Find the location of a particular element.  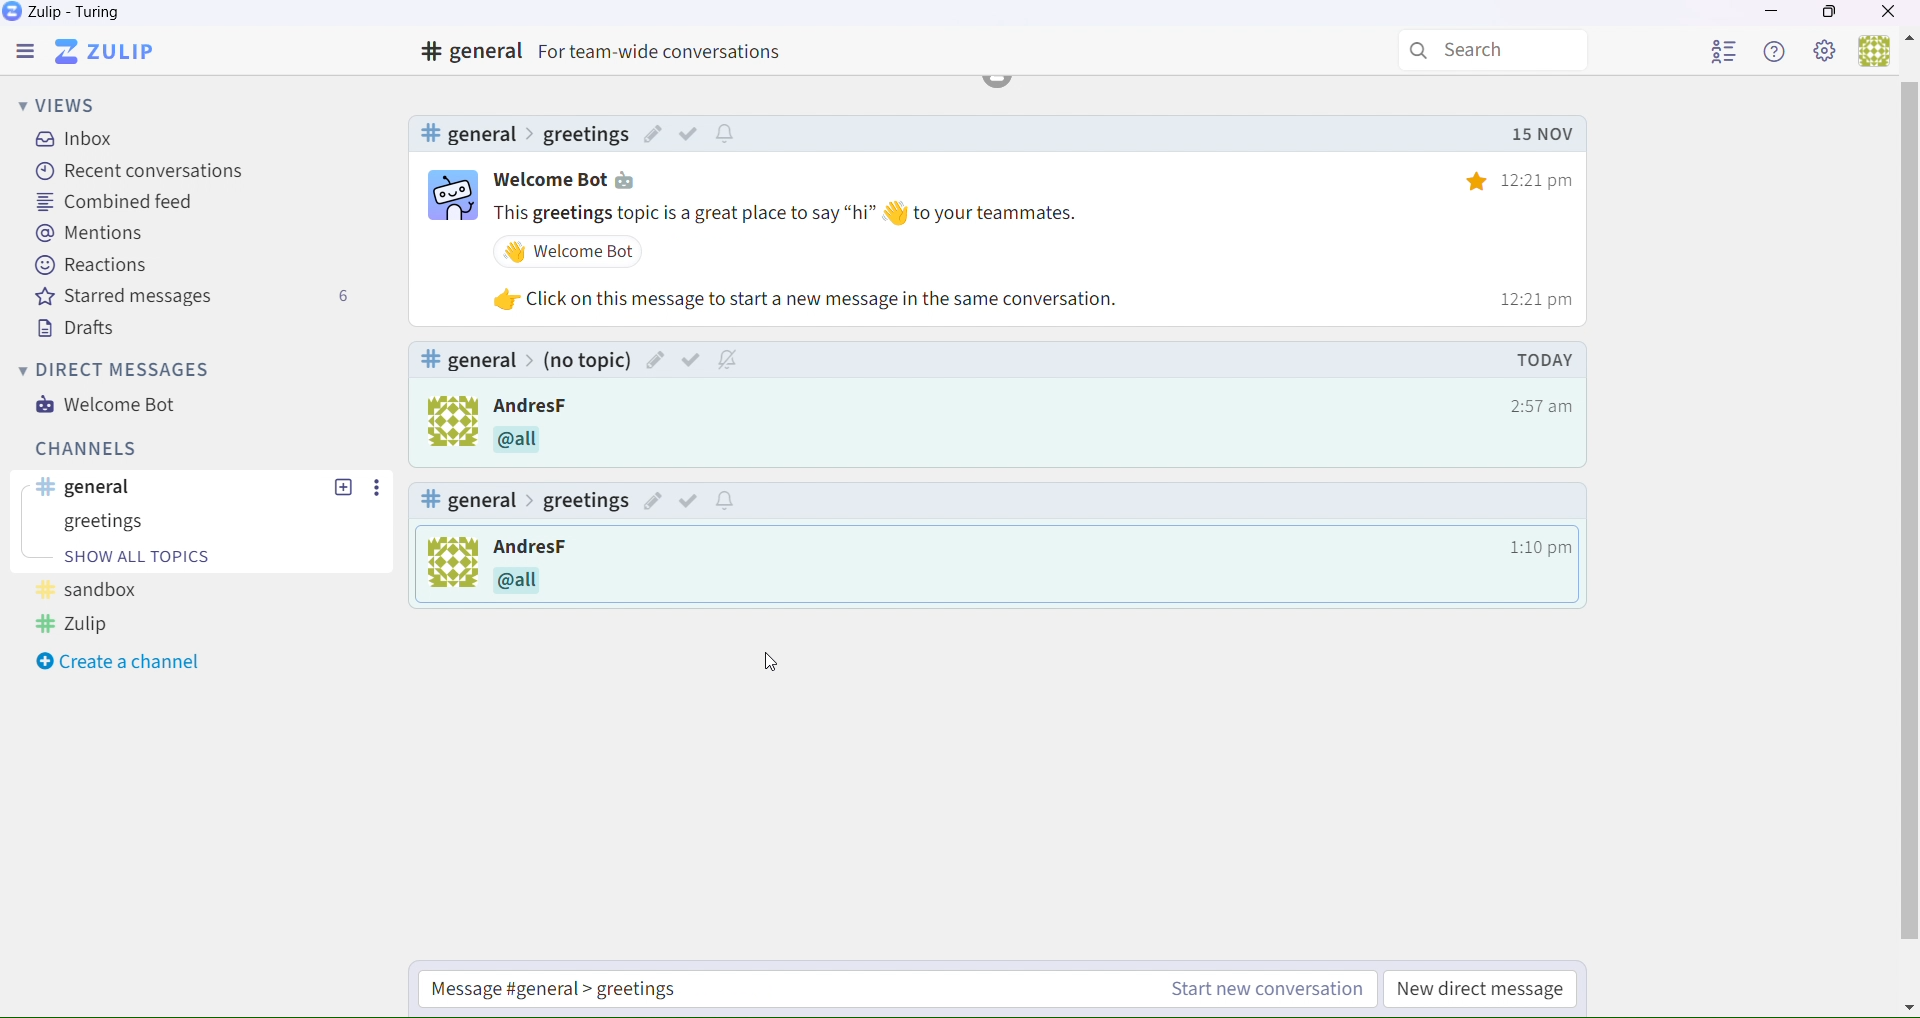

 is located at coordinates (690, 498).